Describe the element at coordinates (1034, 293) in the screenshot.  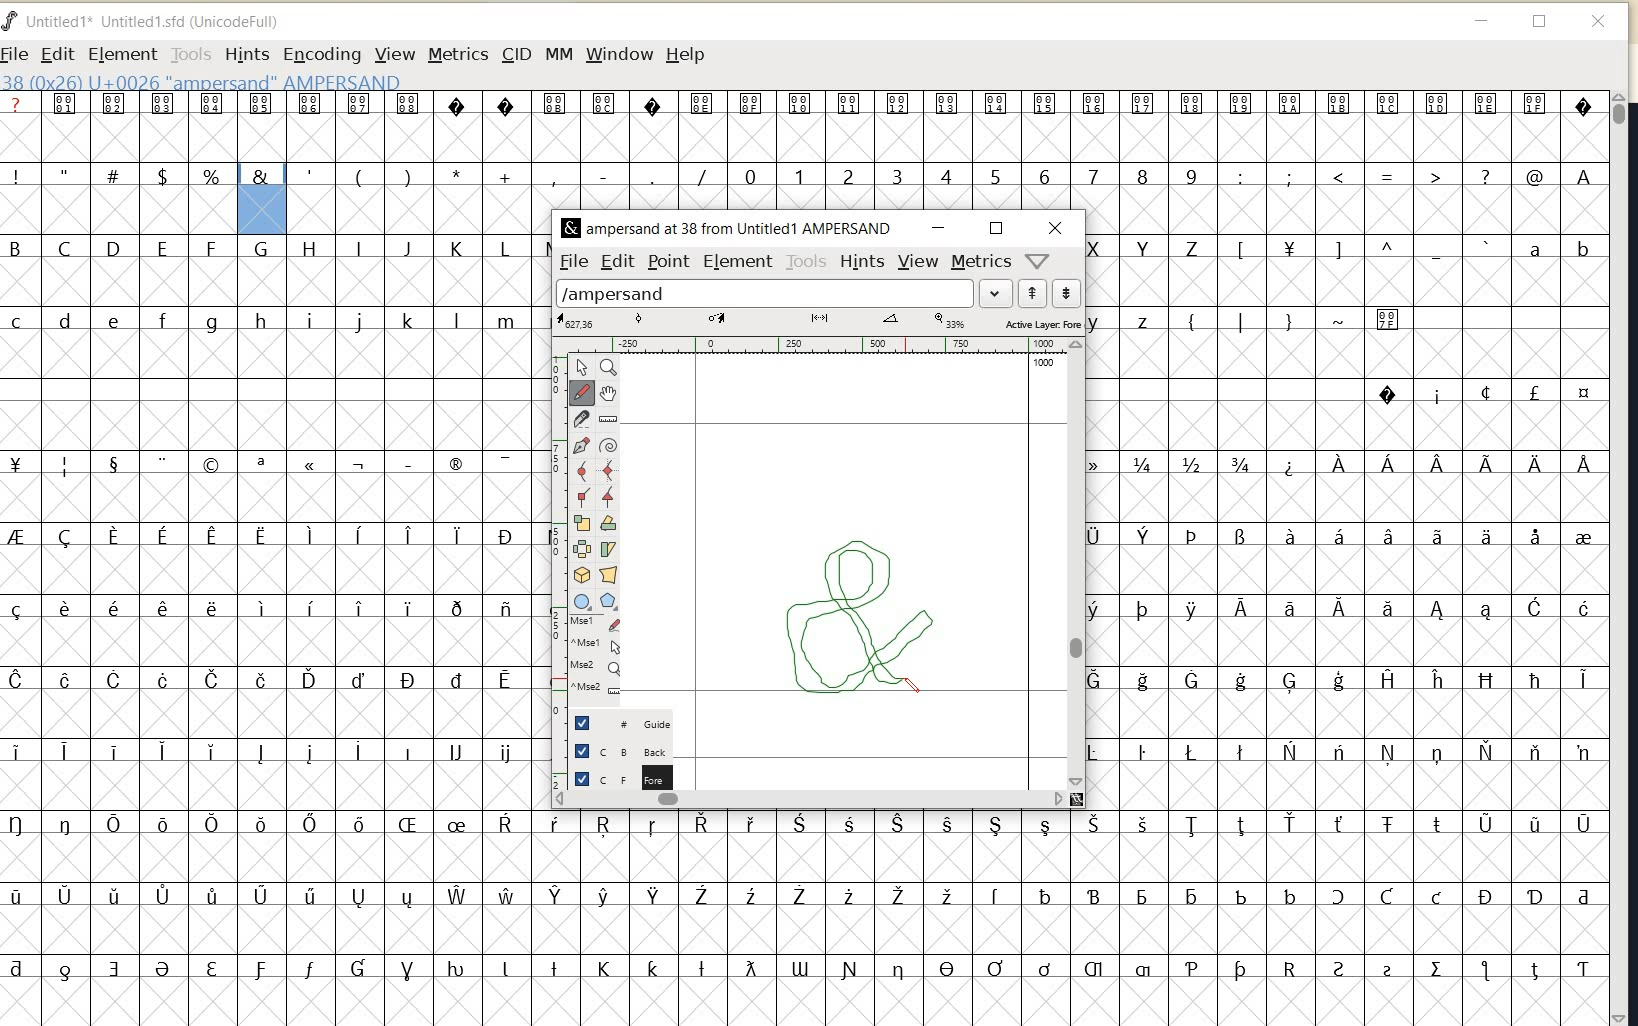
I see `show previous word list` at that location.